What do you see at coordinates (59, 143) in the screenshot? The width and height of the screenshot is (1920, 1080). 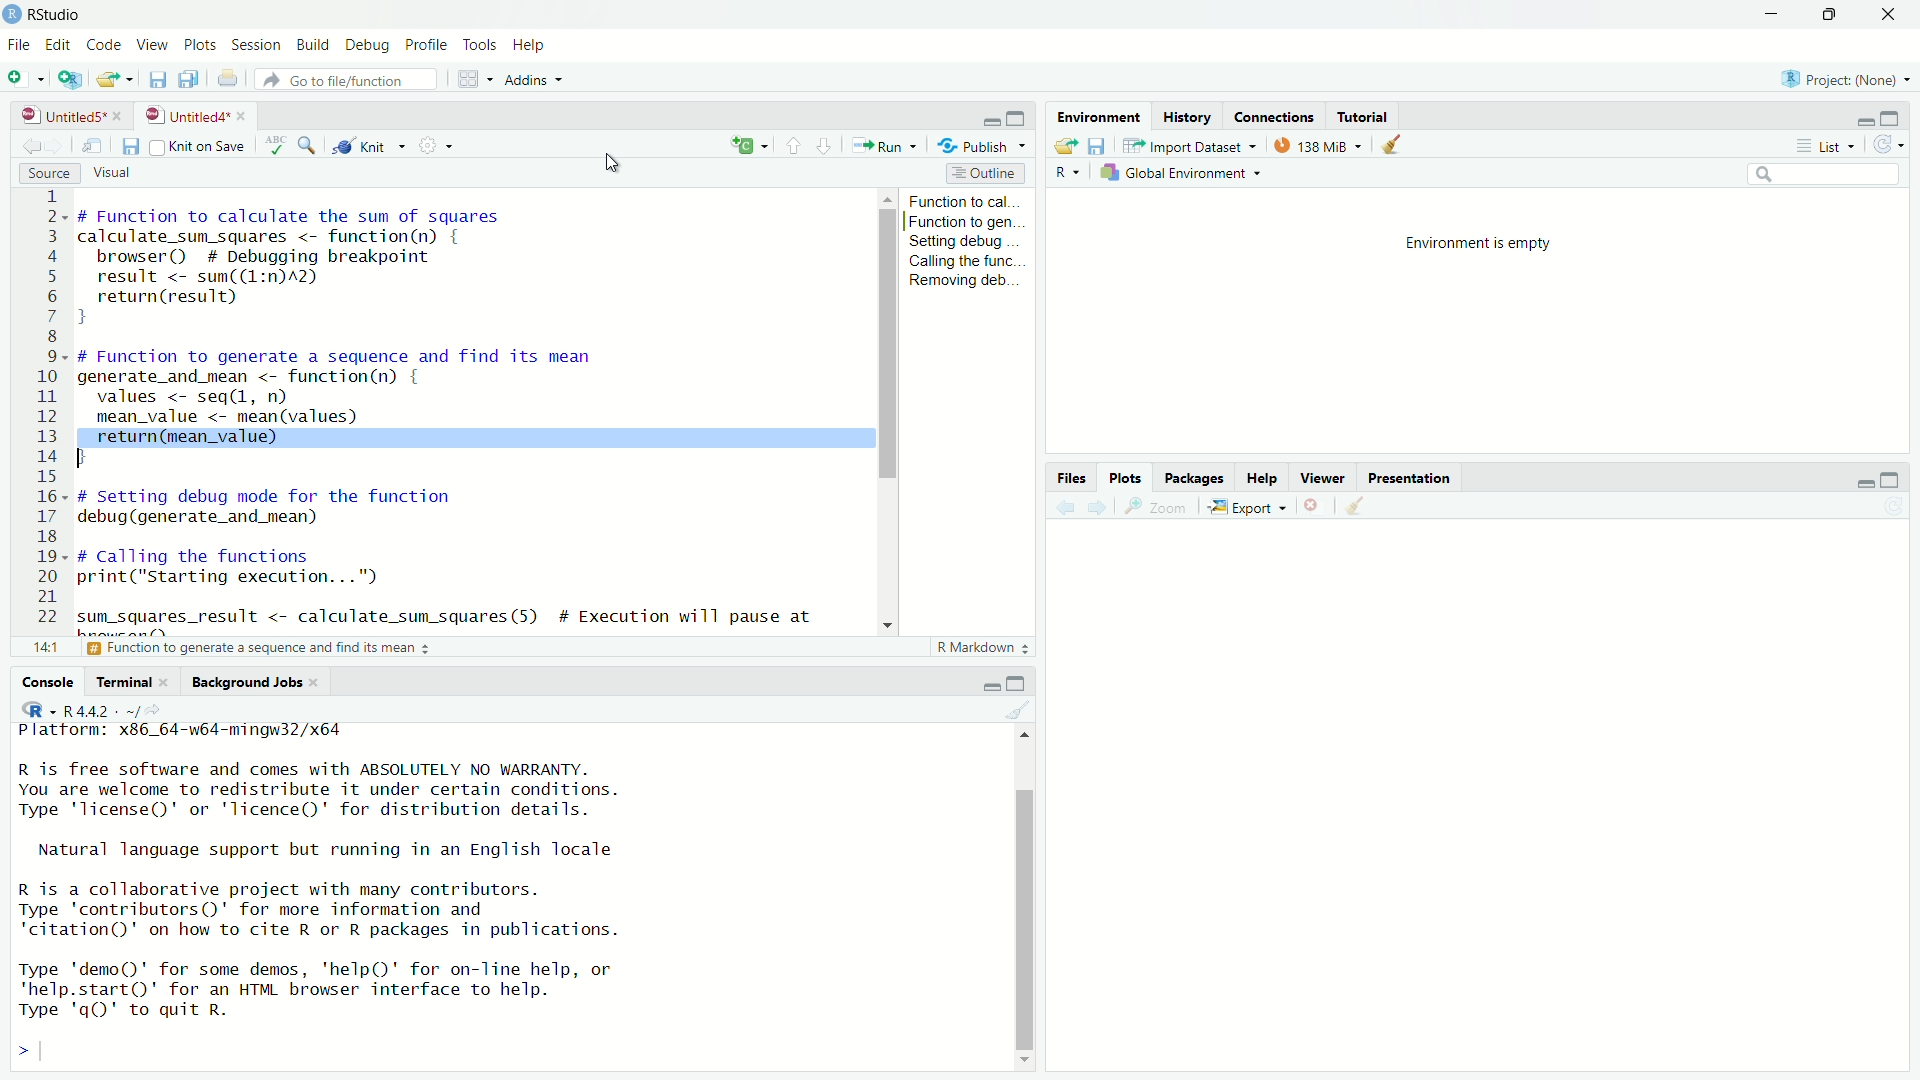 I see `go forward to the next source location` at bounding box center [59, 143].